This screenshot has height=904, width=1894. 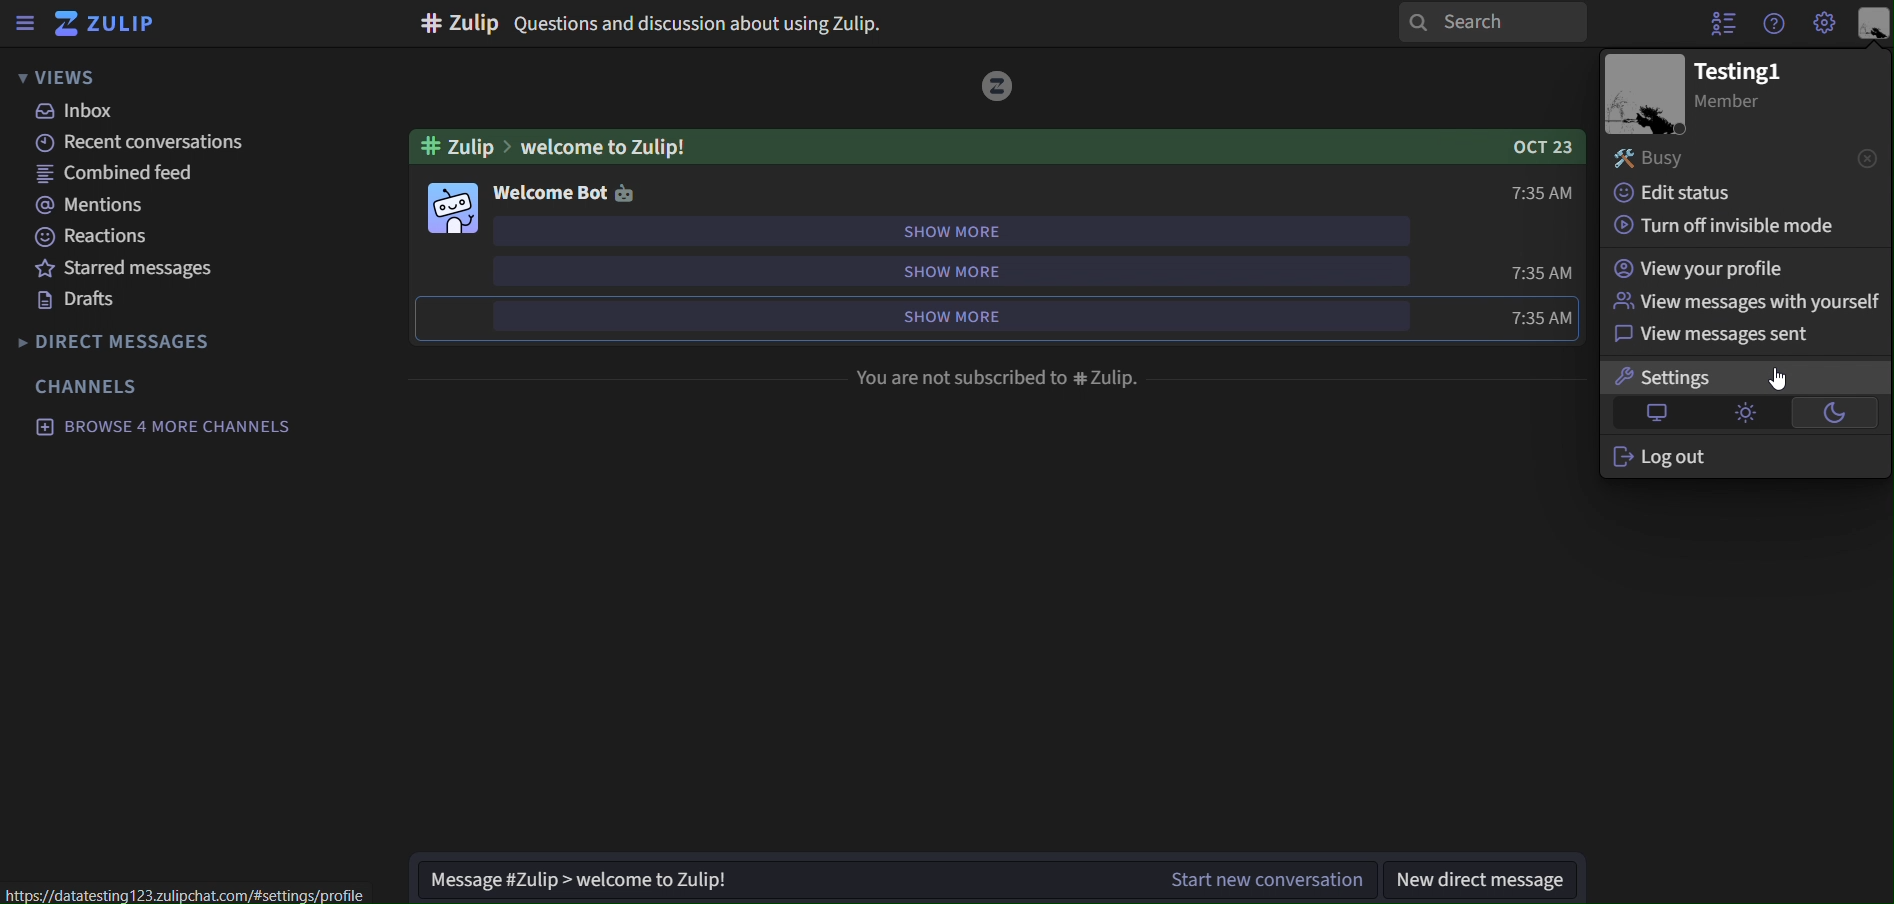 What do you see at coordinates (1000, 85) in the screenshot?
I see `image` at bounding box center [1000, 85].